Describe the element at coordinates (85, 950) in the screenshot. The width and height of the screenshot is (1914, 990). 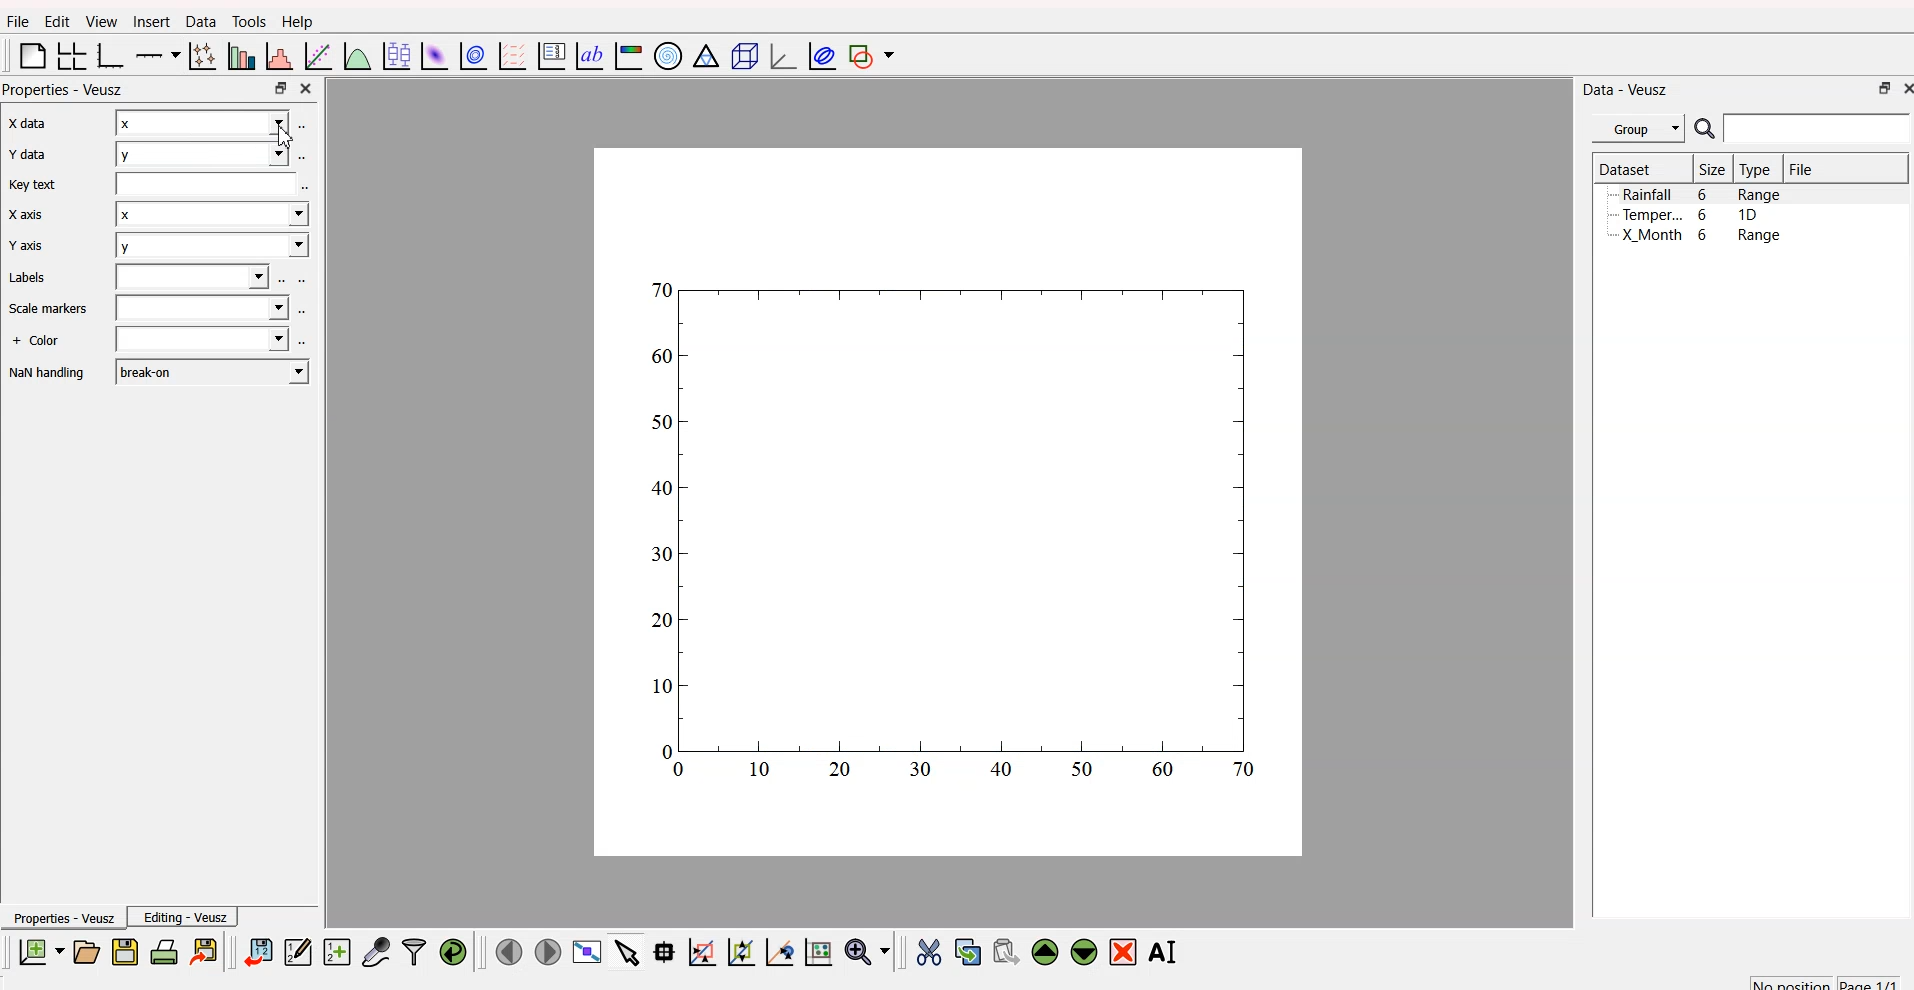
I see `open a document` at that location.